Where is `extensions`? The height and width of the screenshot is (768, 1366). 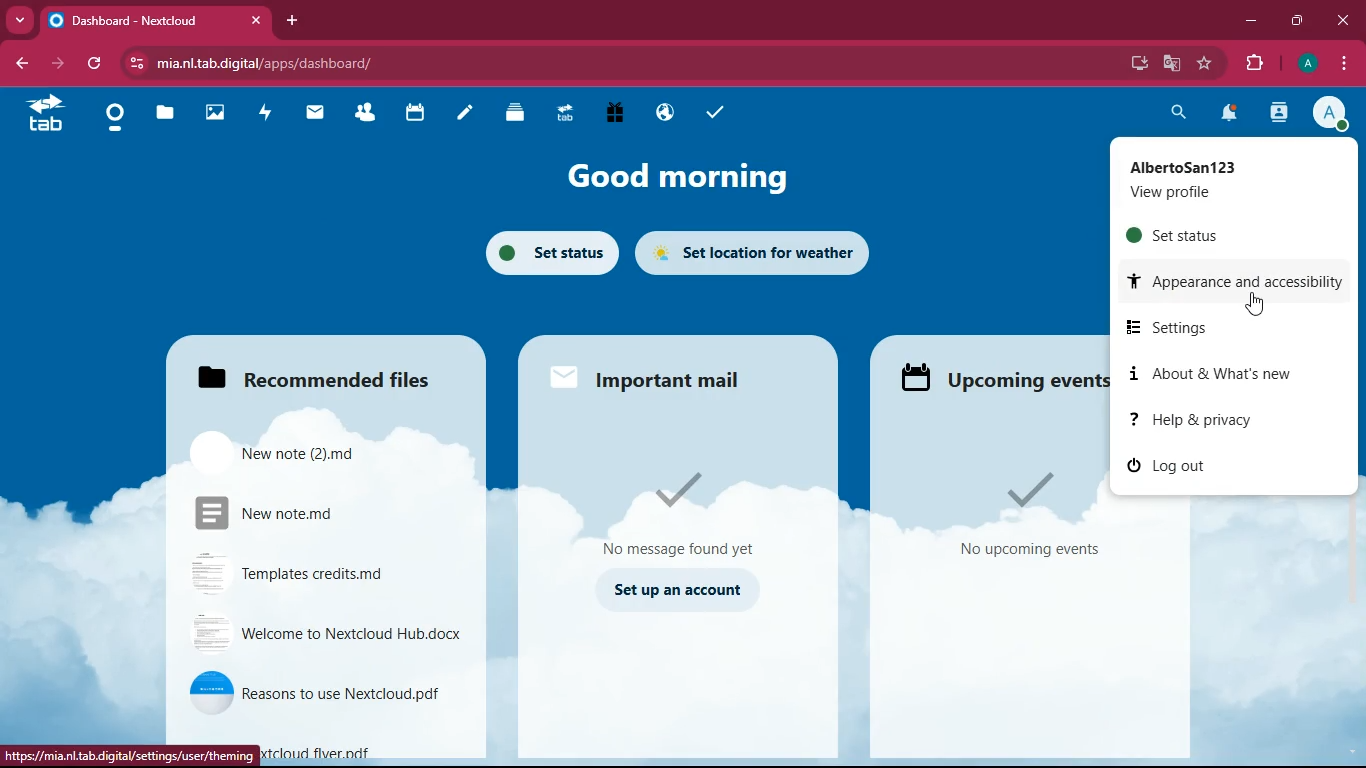
extensions is located at coordinates (1255, 64).